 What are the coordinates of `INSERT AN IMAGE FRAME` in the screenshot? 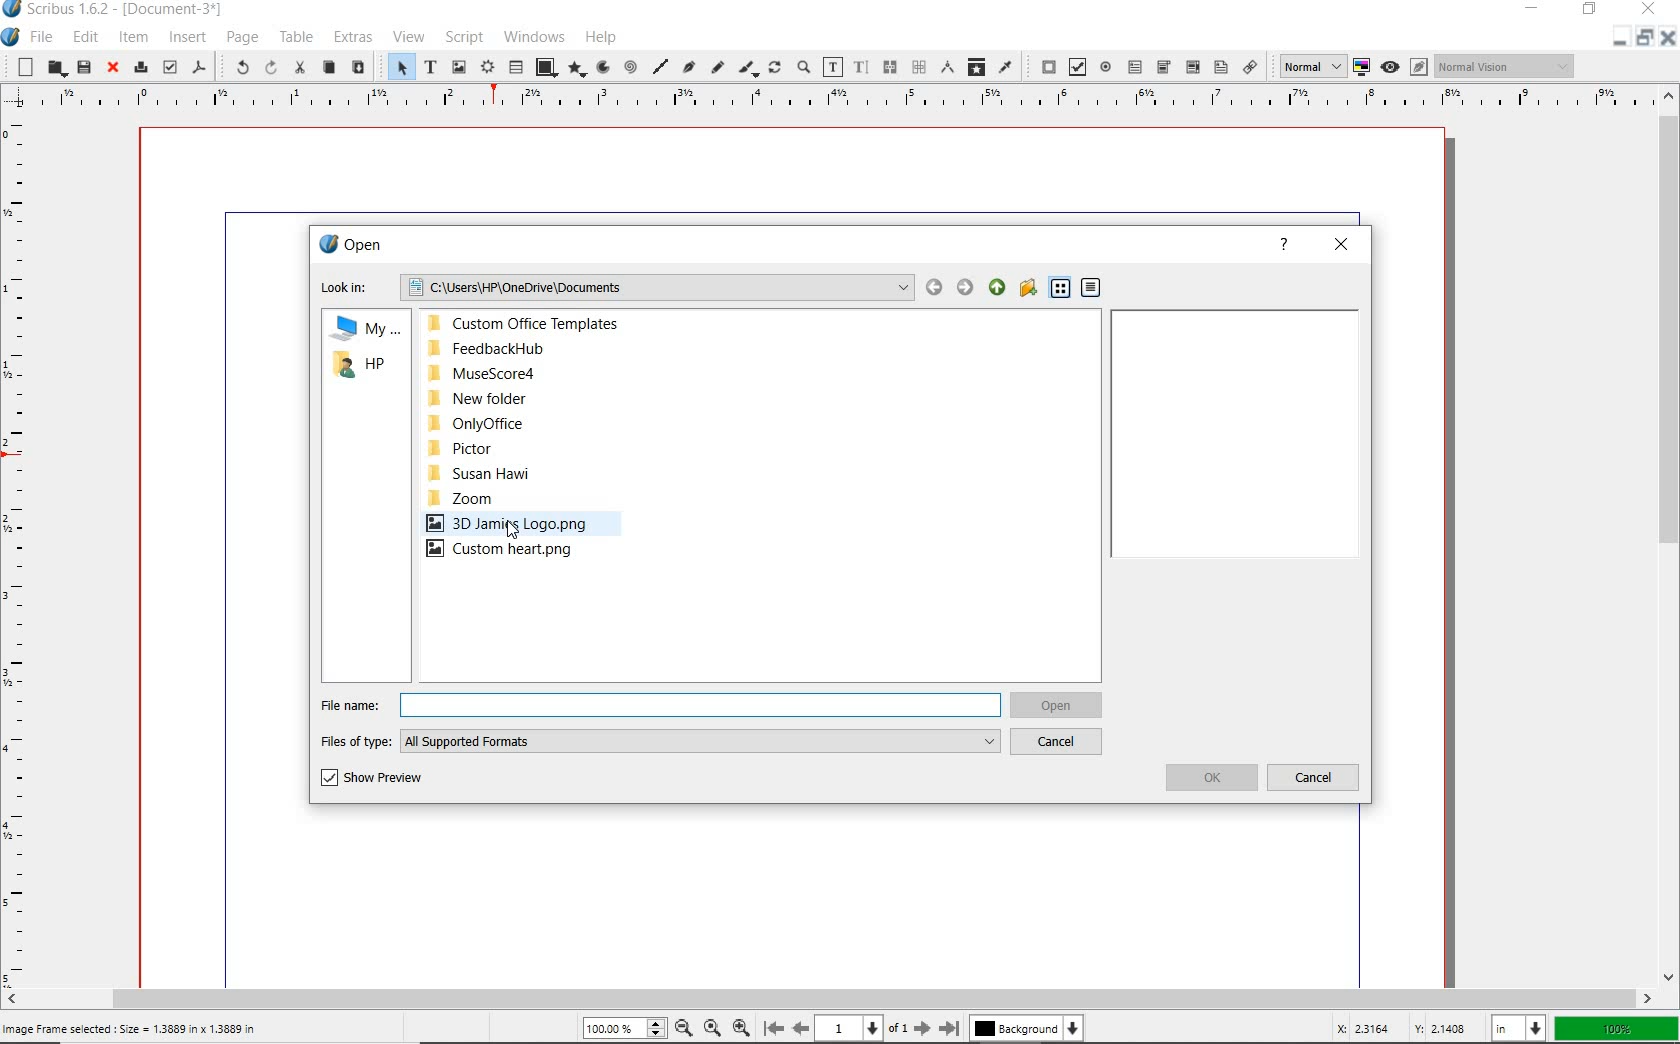 It's located at (135, 1029).